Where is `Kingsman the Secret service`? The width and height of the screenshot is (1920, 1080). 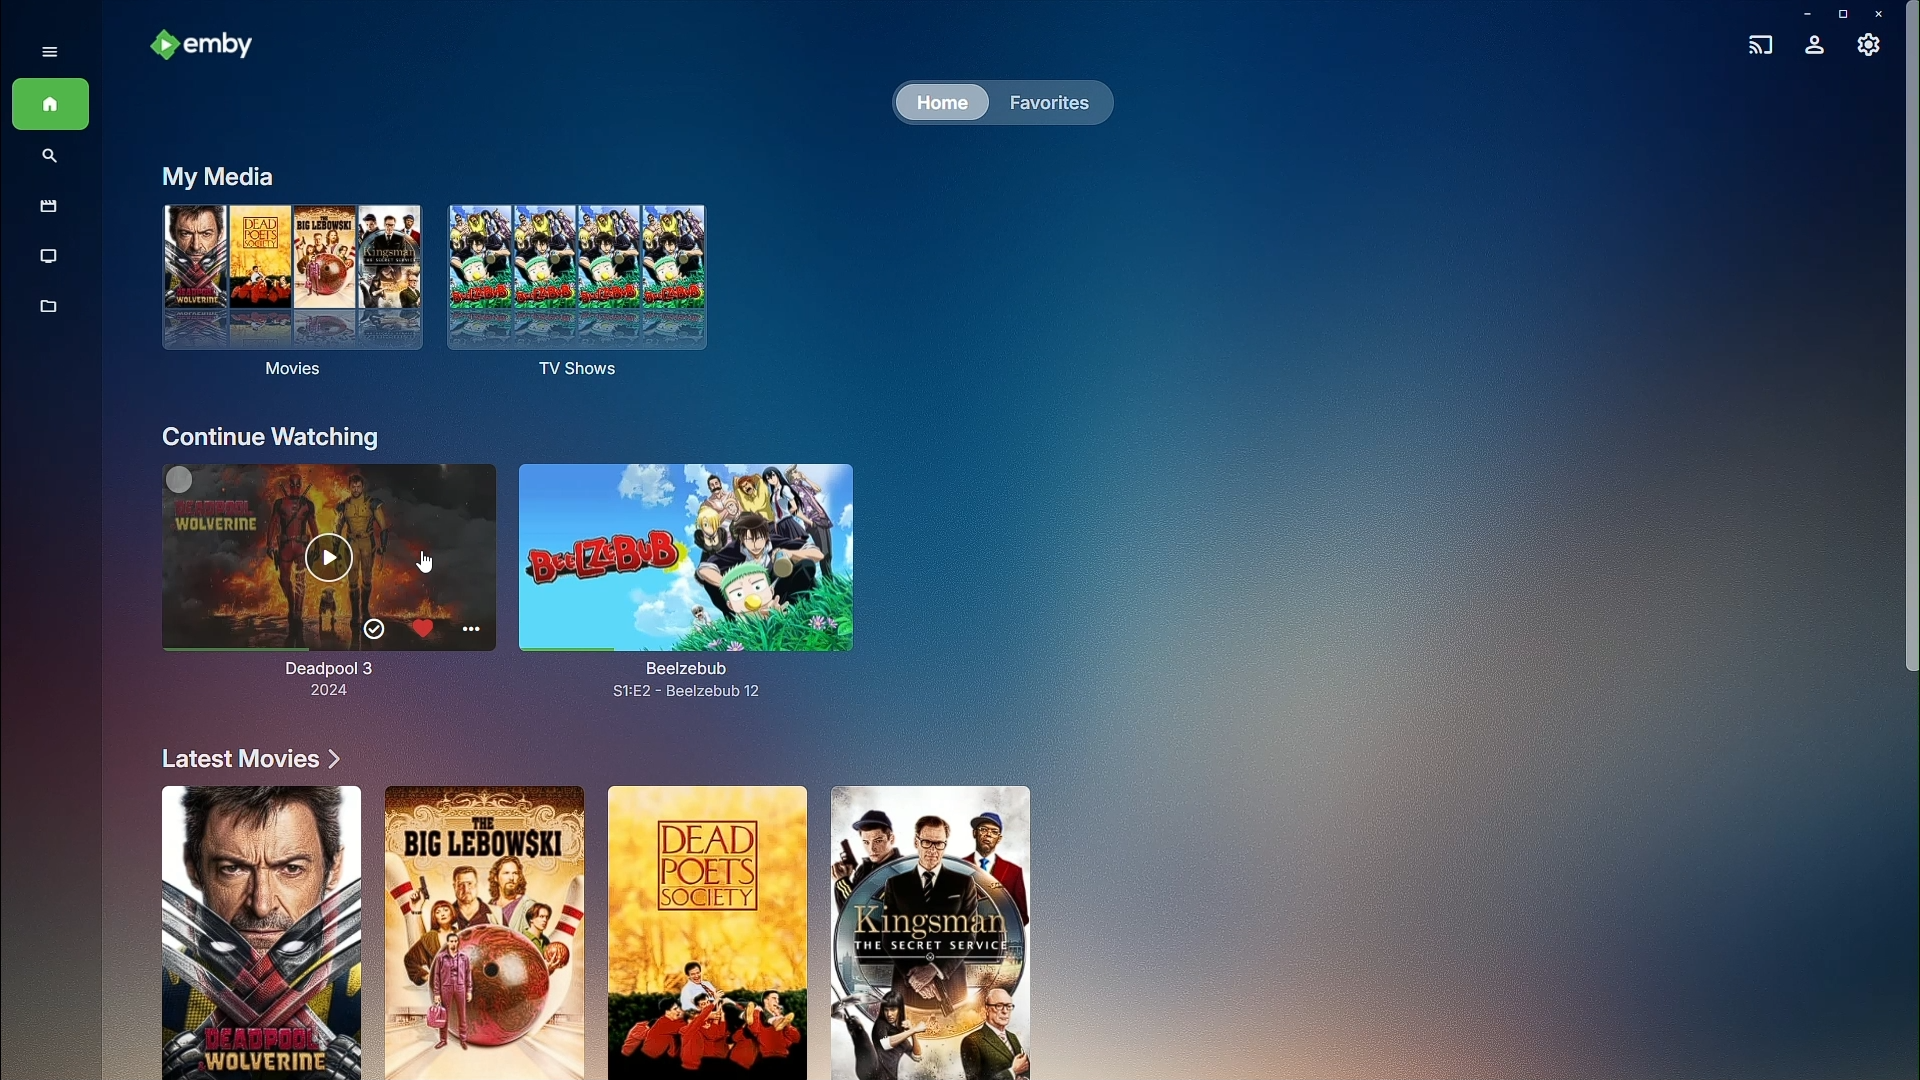 Kingsman the Secret service is located at coordinates (931, 932).